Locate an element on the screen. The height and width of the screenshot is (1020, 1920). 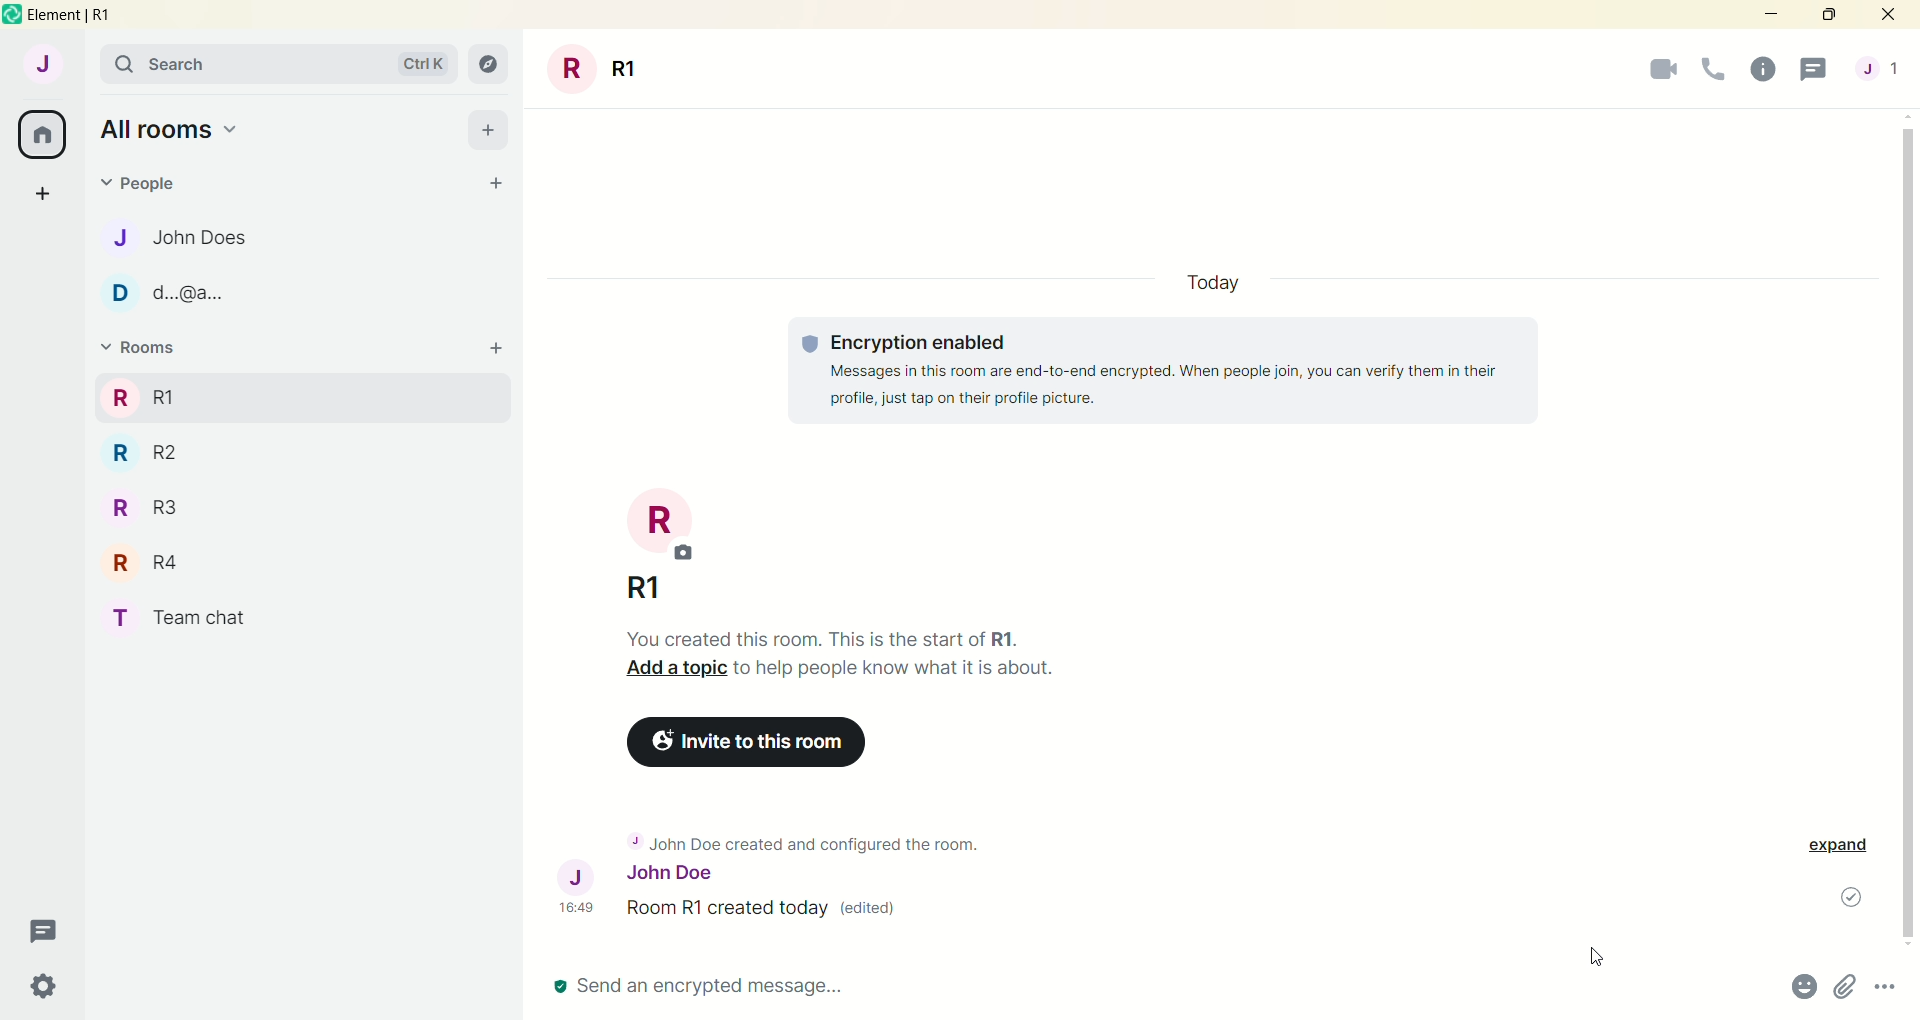
John Doe created and configured the room is located at coordinates (815, 836).